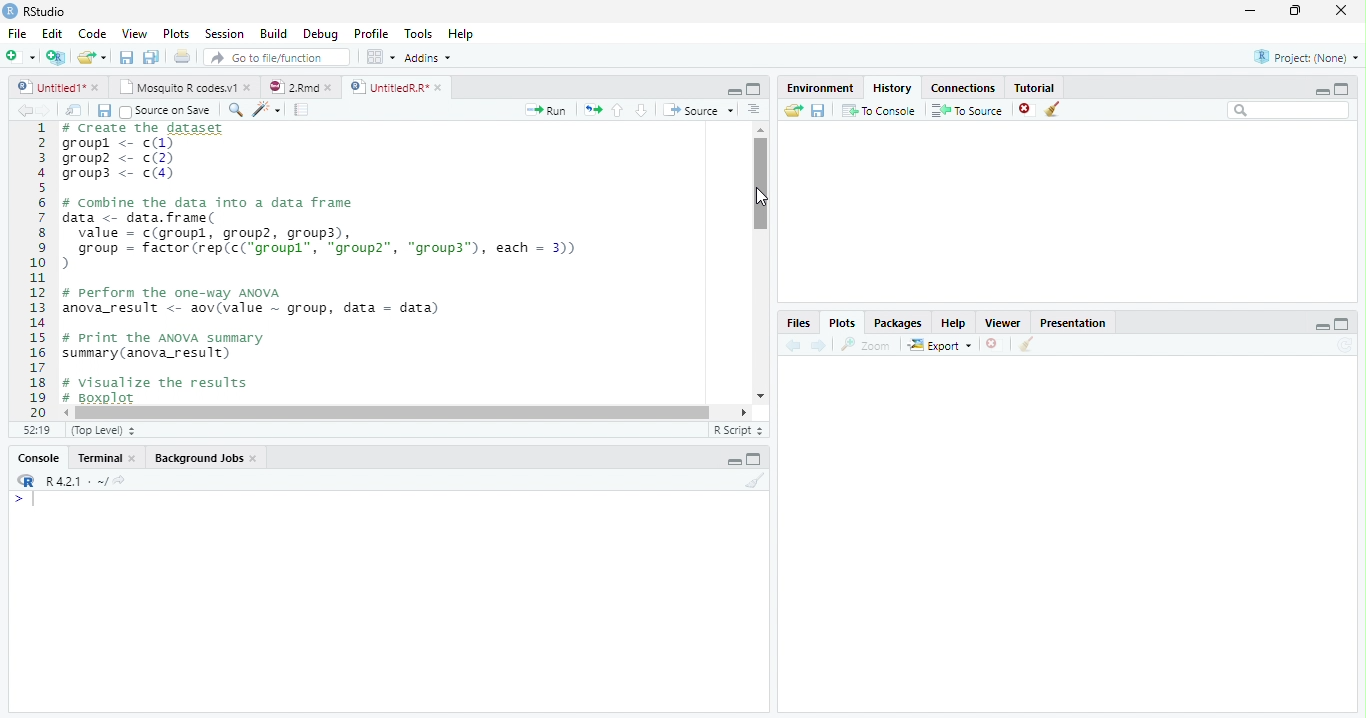  Describe the element at coordinates (106, 431) in the screenshot. I see `Top level` at that location.